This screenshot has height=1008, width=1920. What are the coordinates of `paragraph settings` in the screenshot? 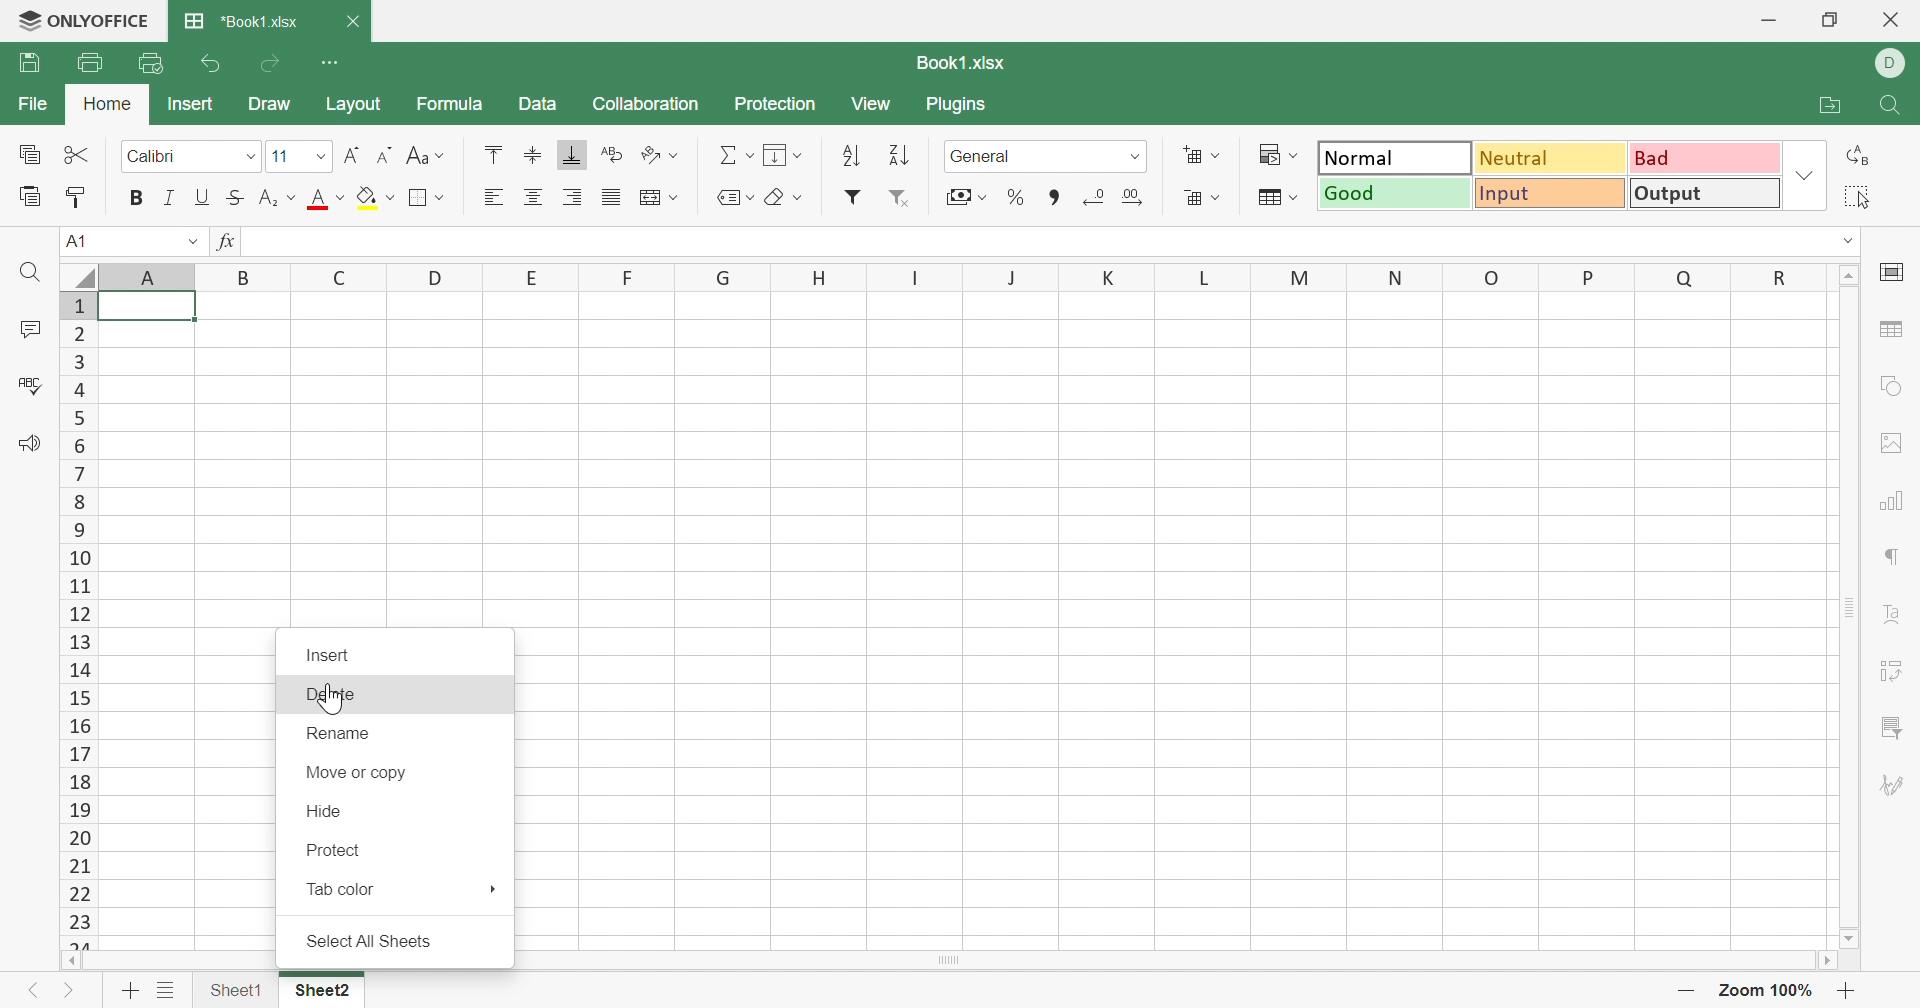 It's located at (1897, 559).